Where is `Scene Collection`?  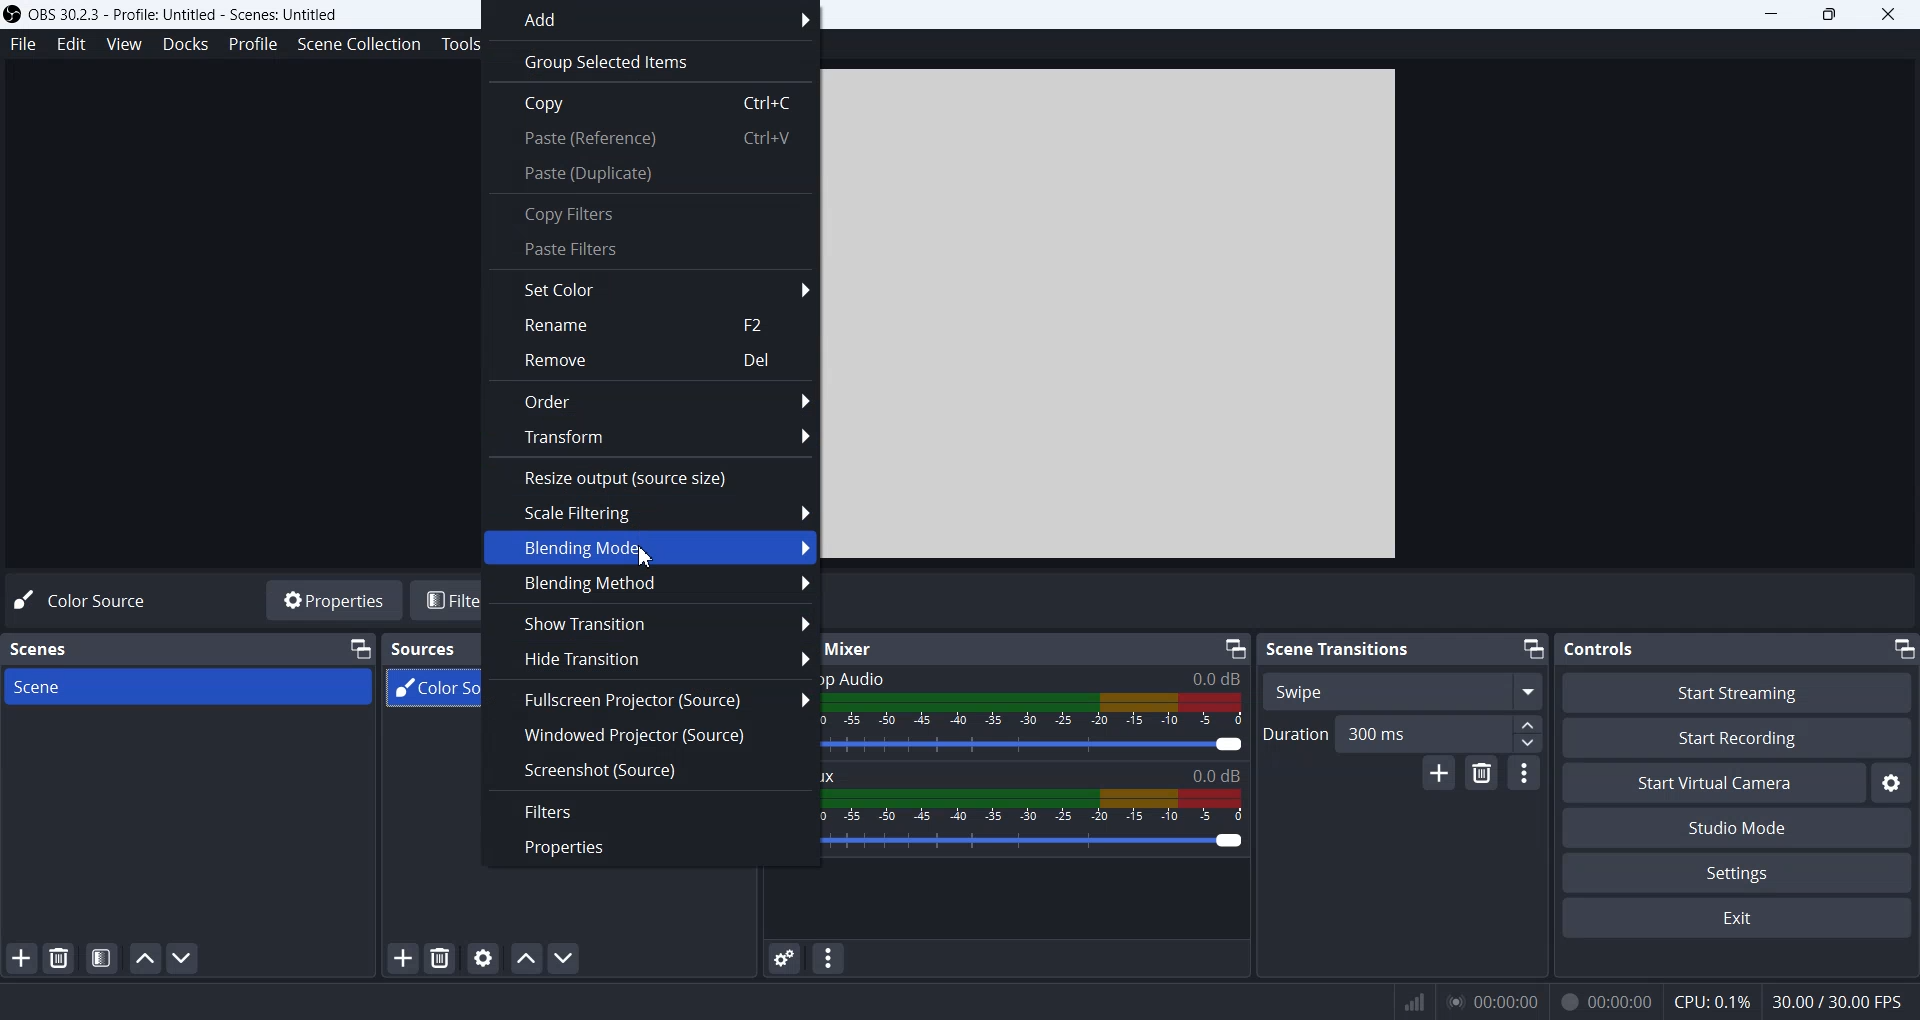
Scene Collection is located at coordinates (359, 45).